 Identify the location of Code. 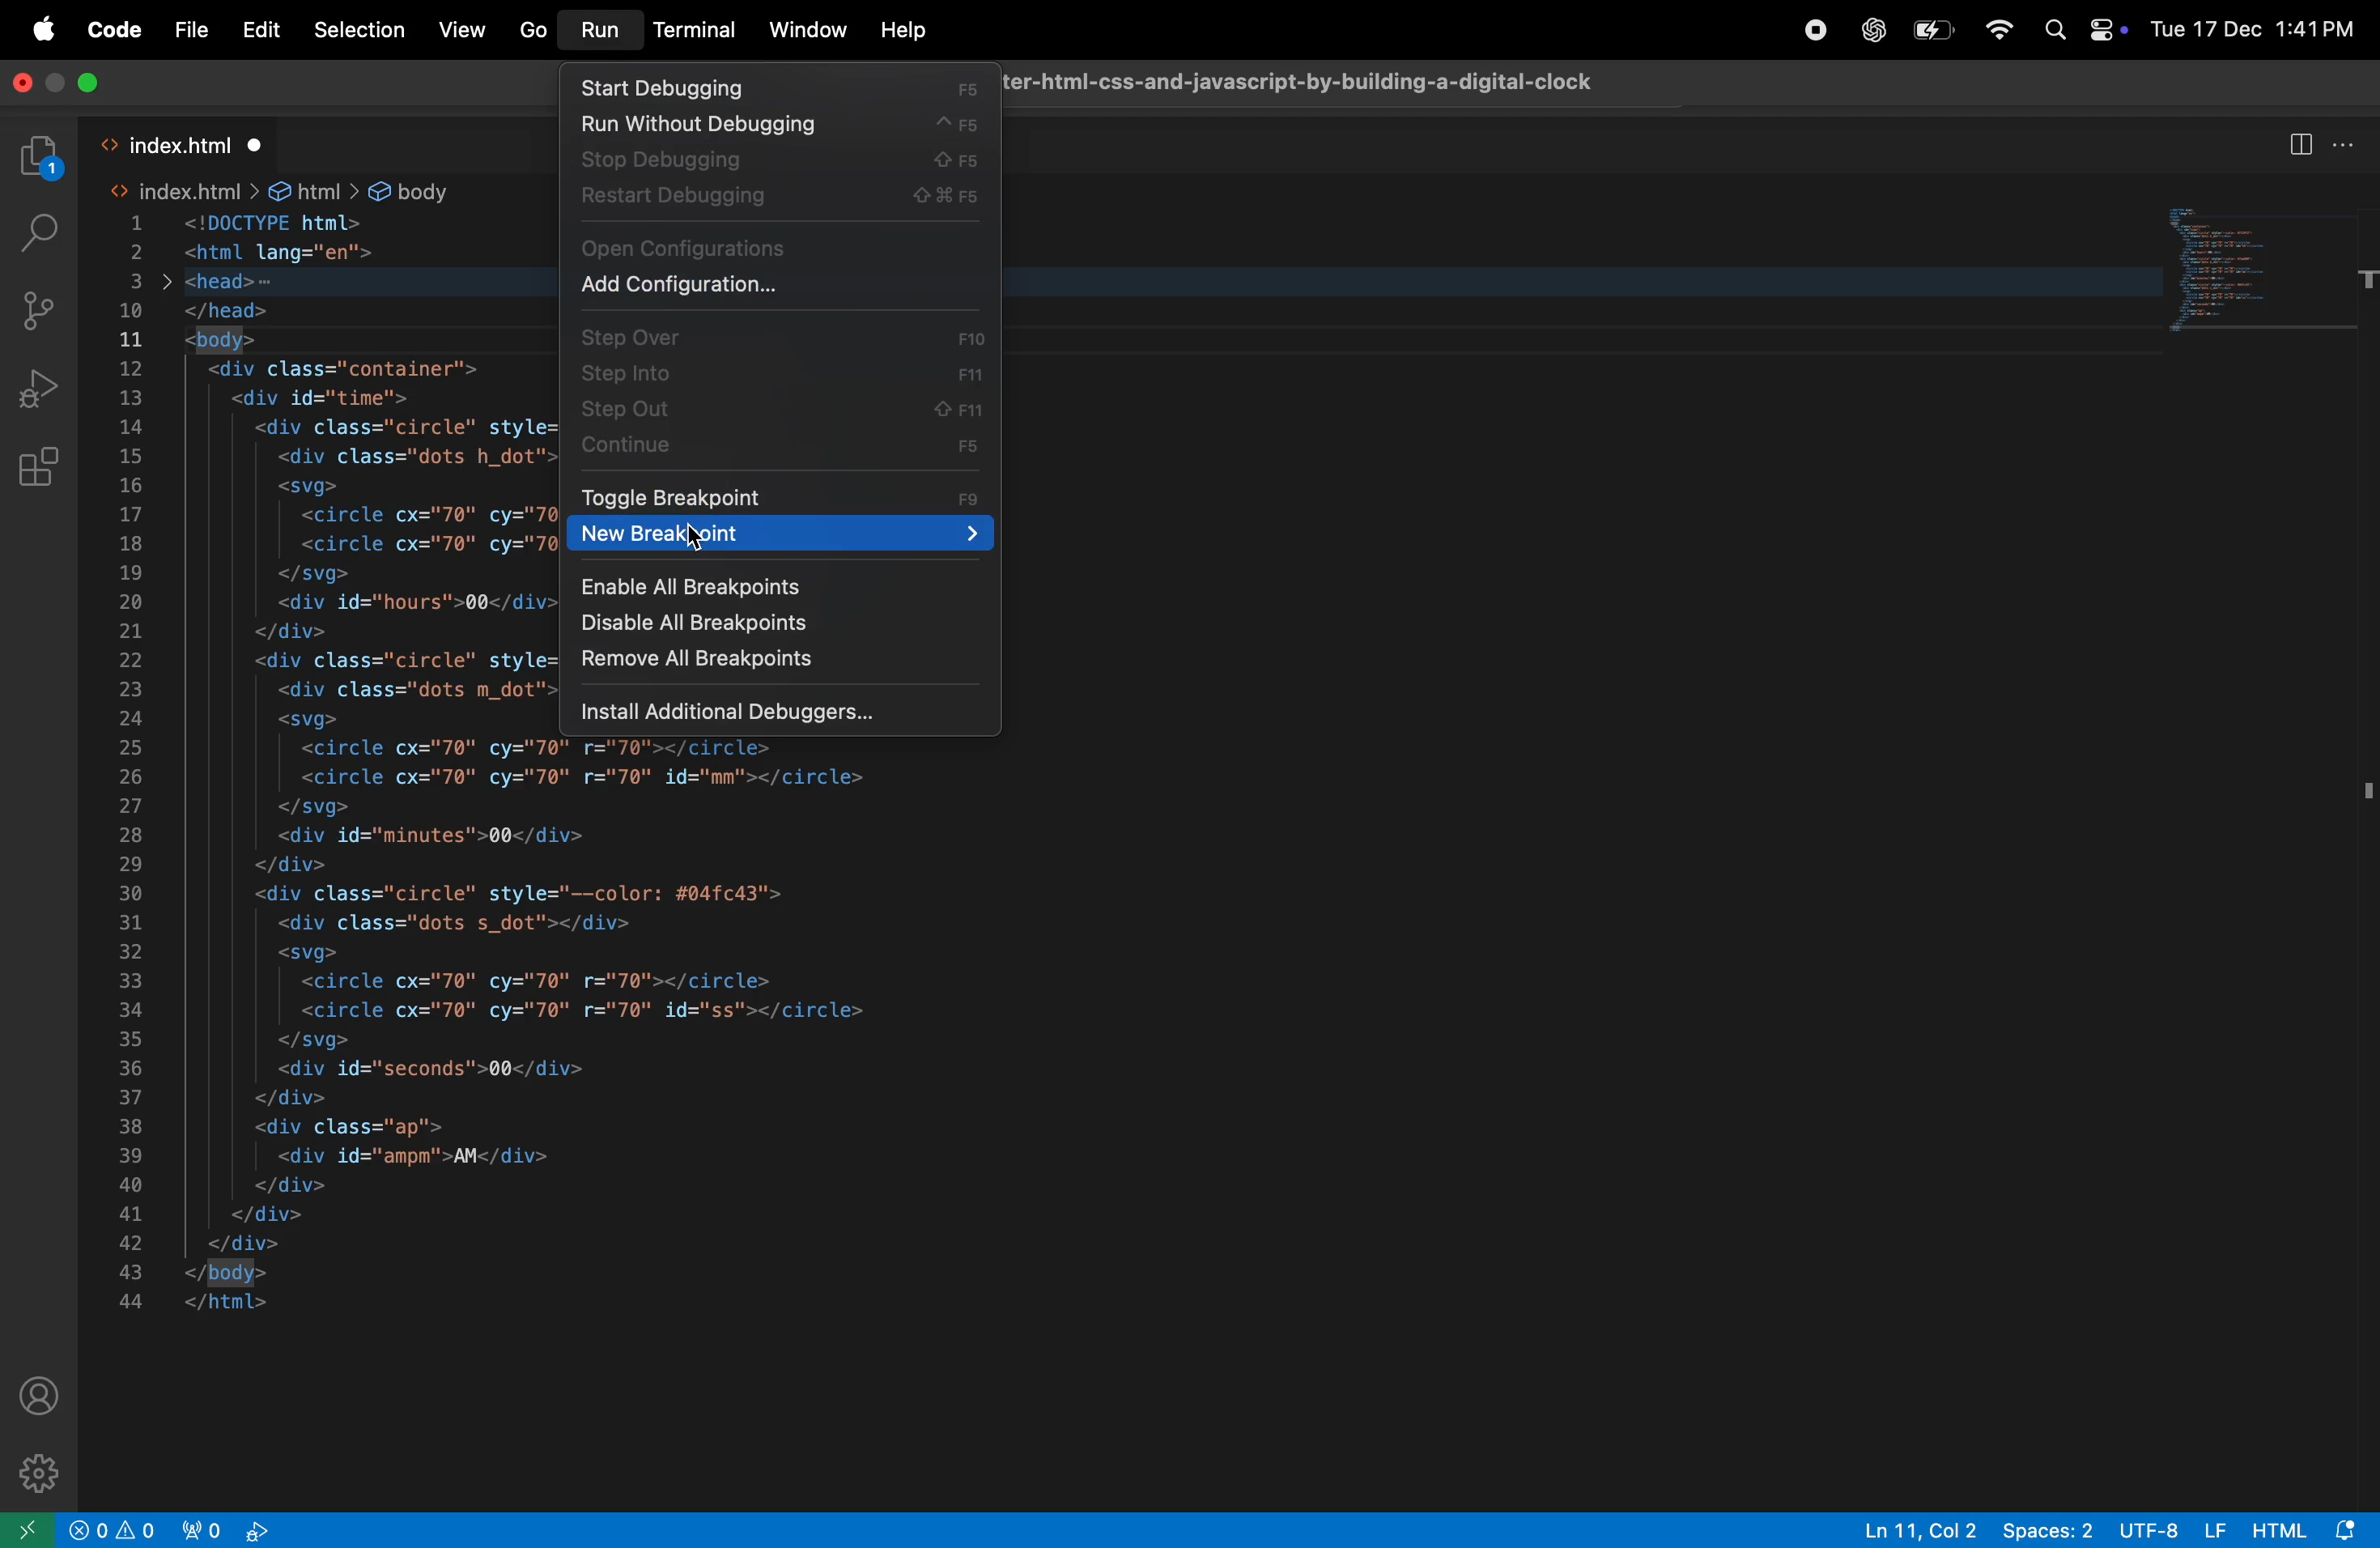
(118, 32).